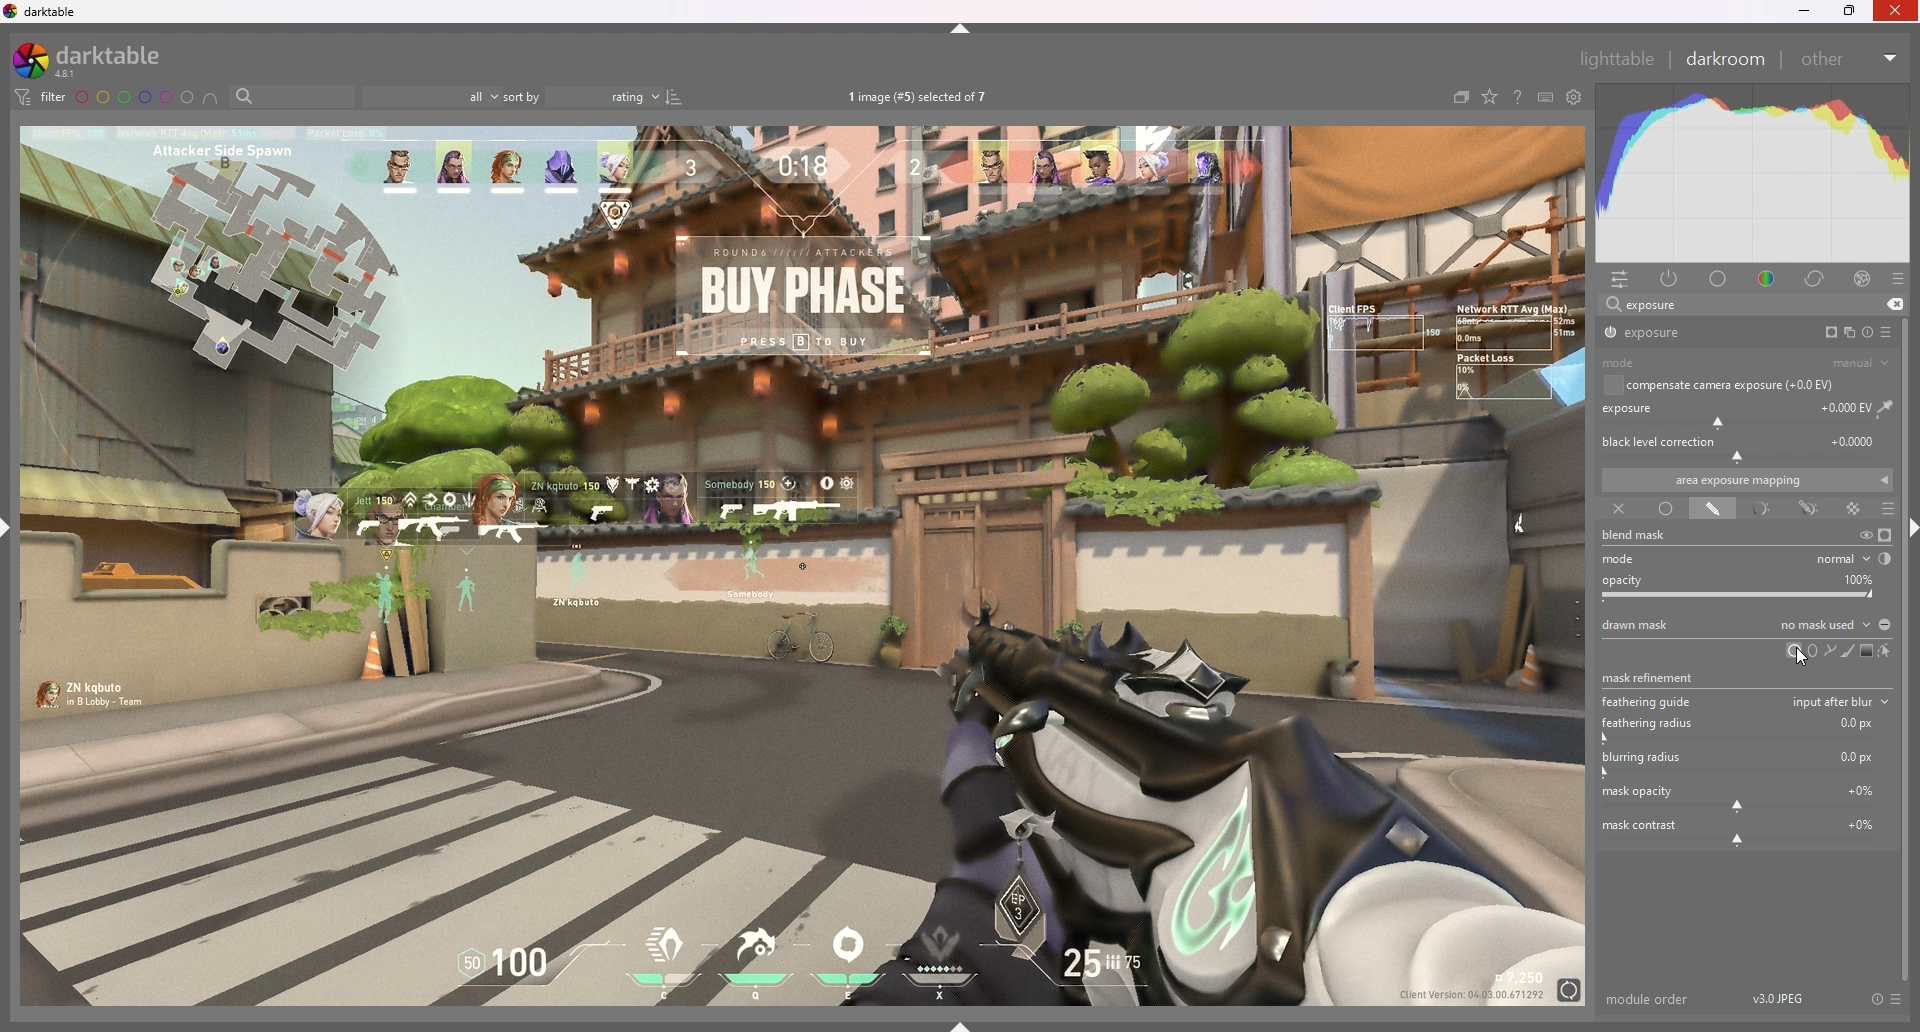 The width and height of the screenshot is (1920, 1032). I want to click on darktable, so click(101, 60).